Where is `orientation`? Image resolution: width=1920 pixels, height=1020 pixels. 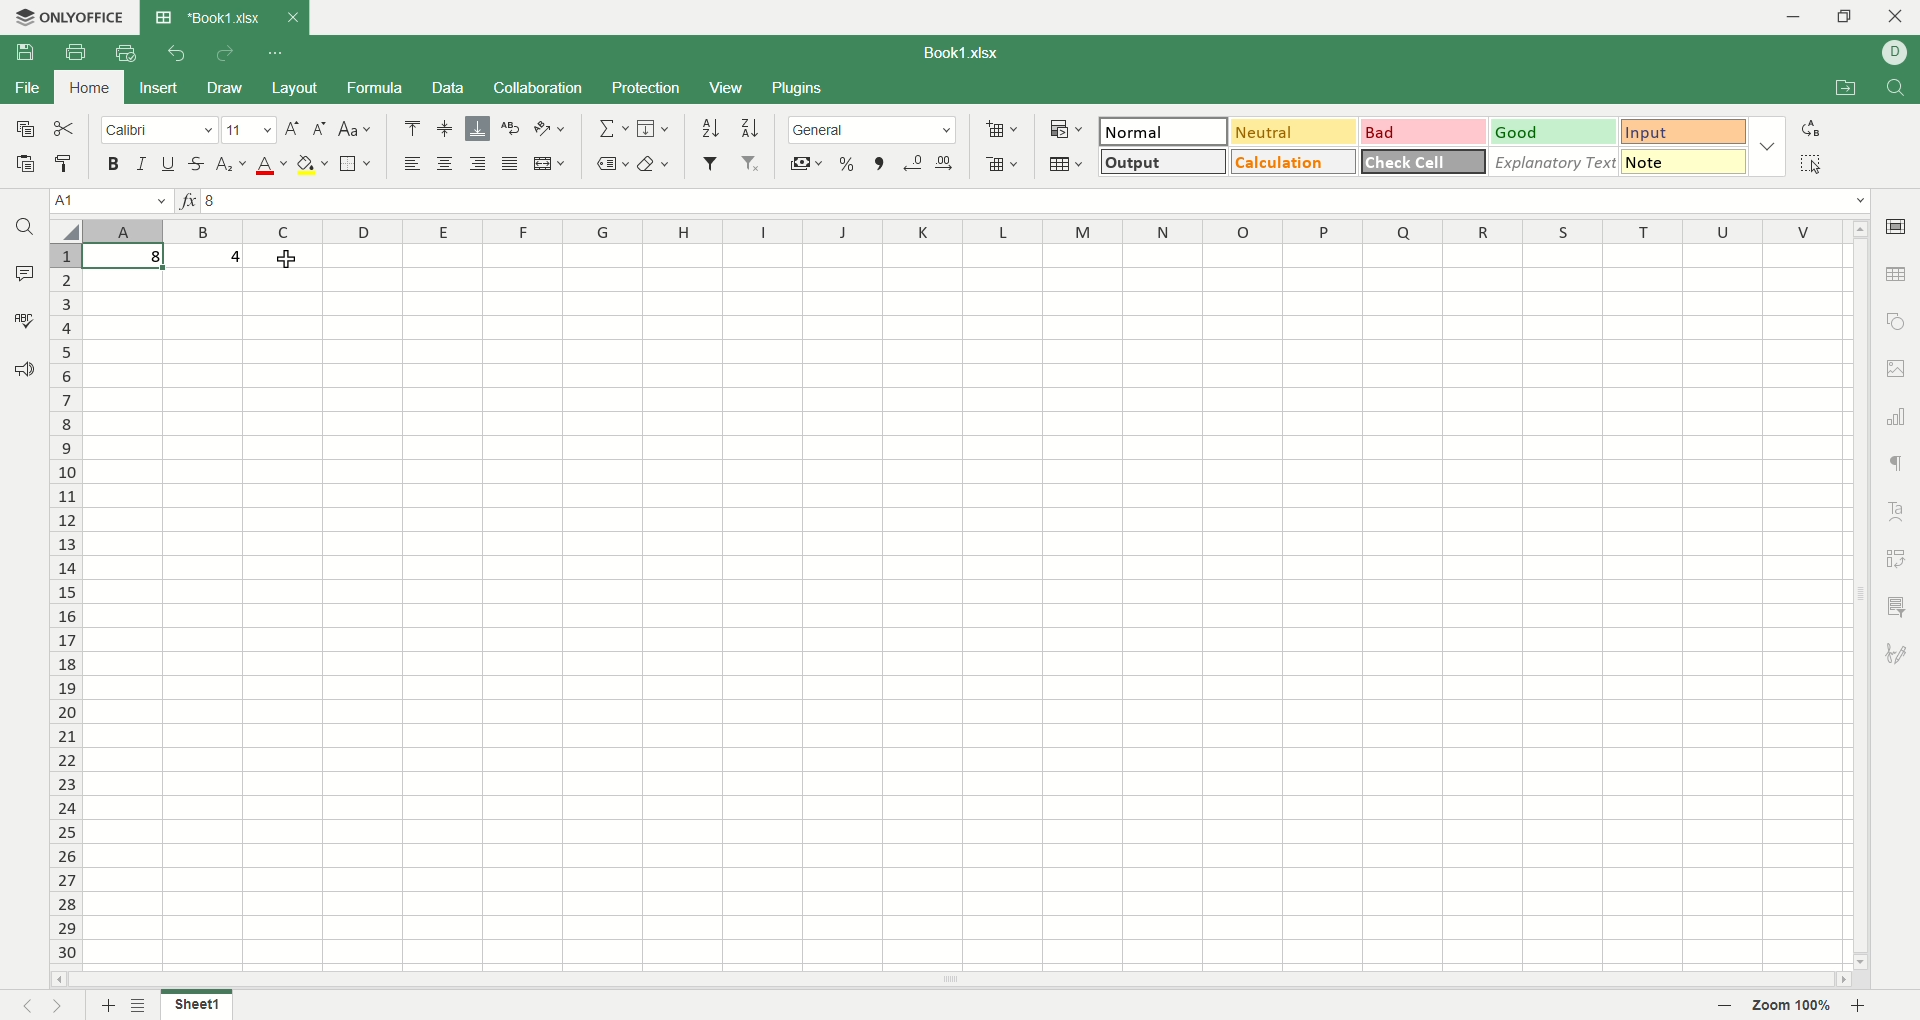
orientation is located at coordinates (552, 129).